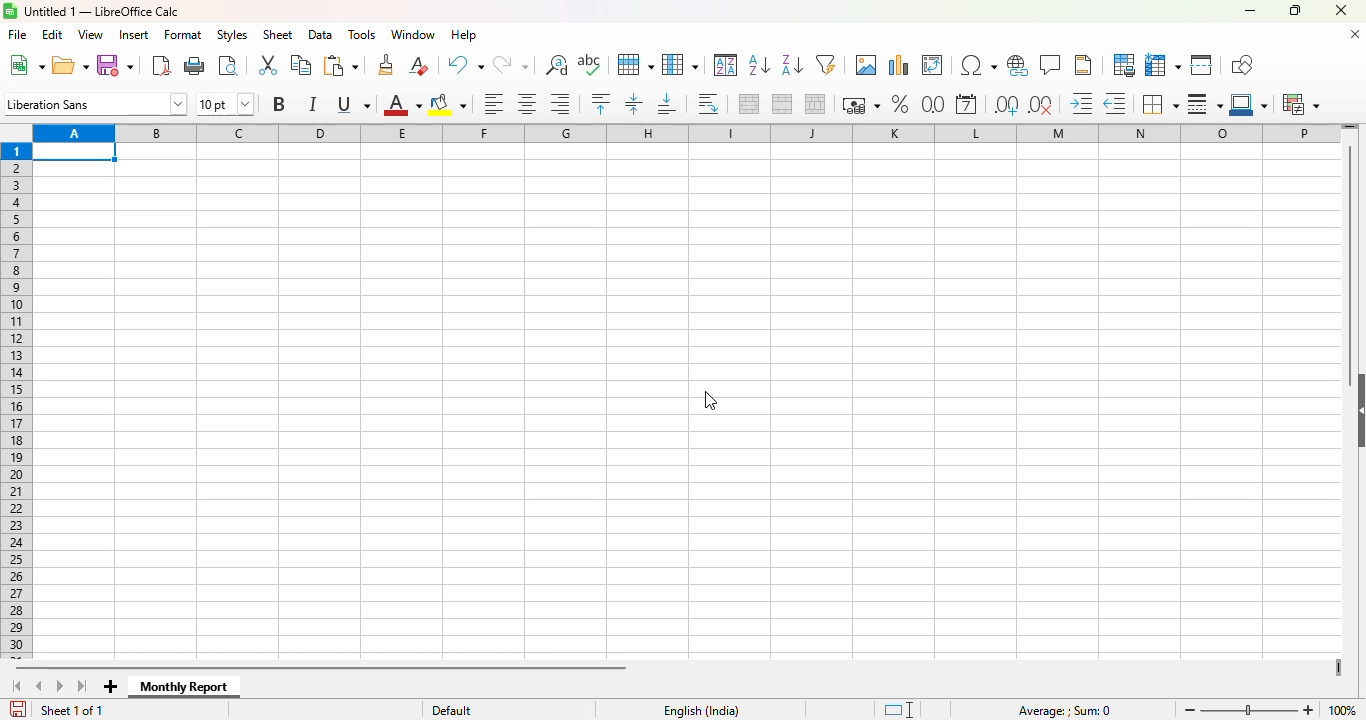  I want to click on bold, so click(279, 103).